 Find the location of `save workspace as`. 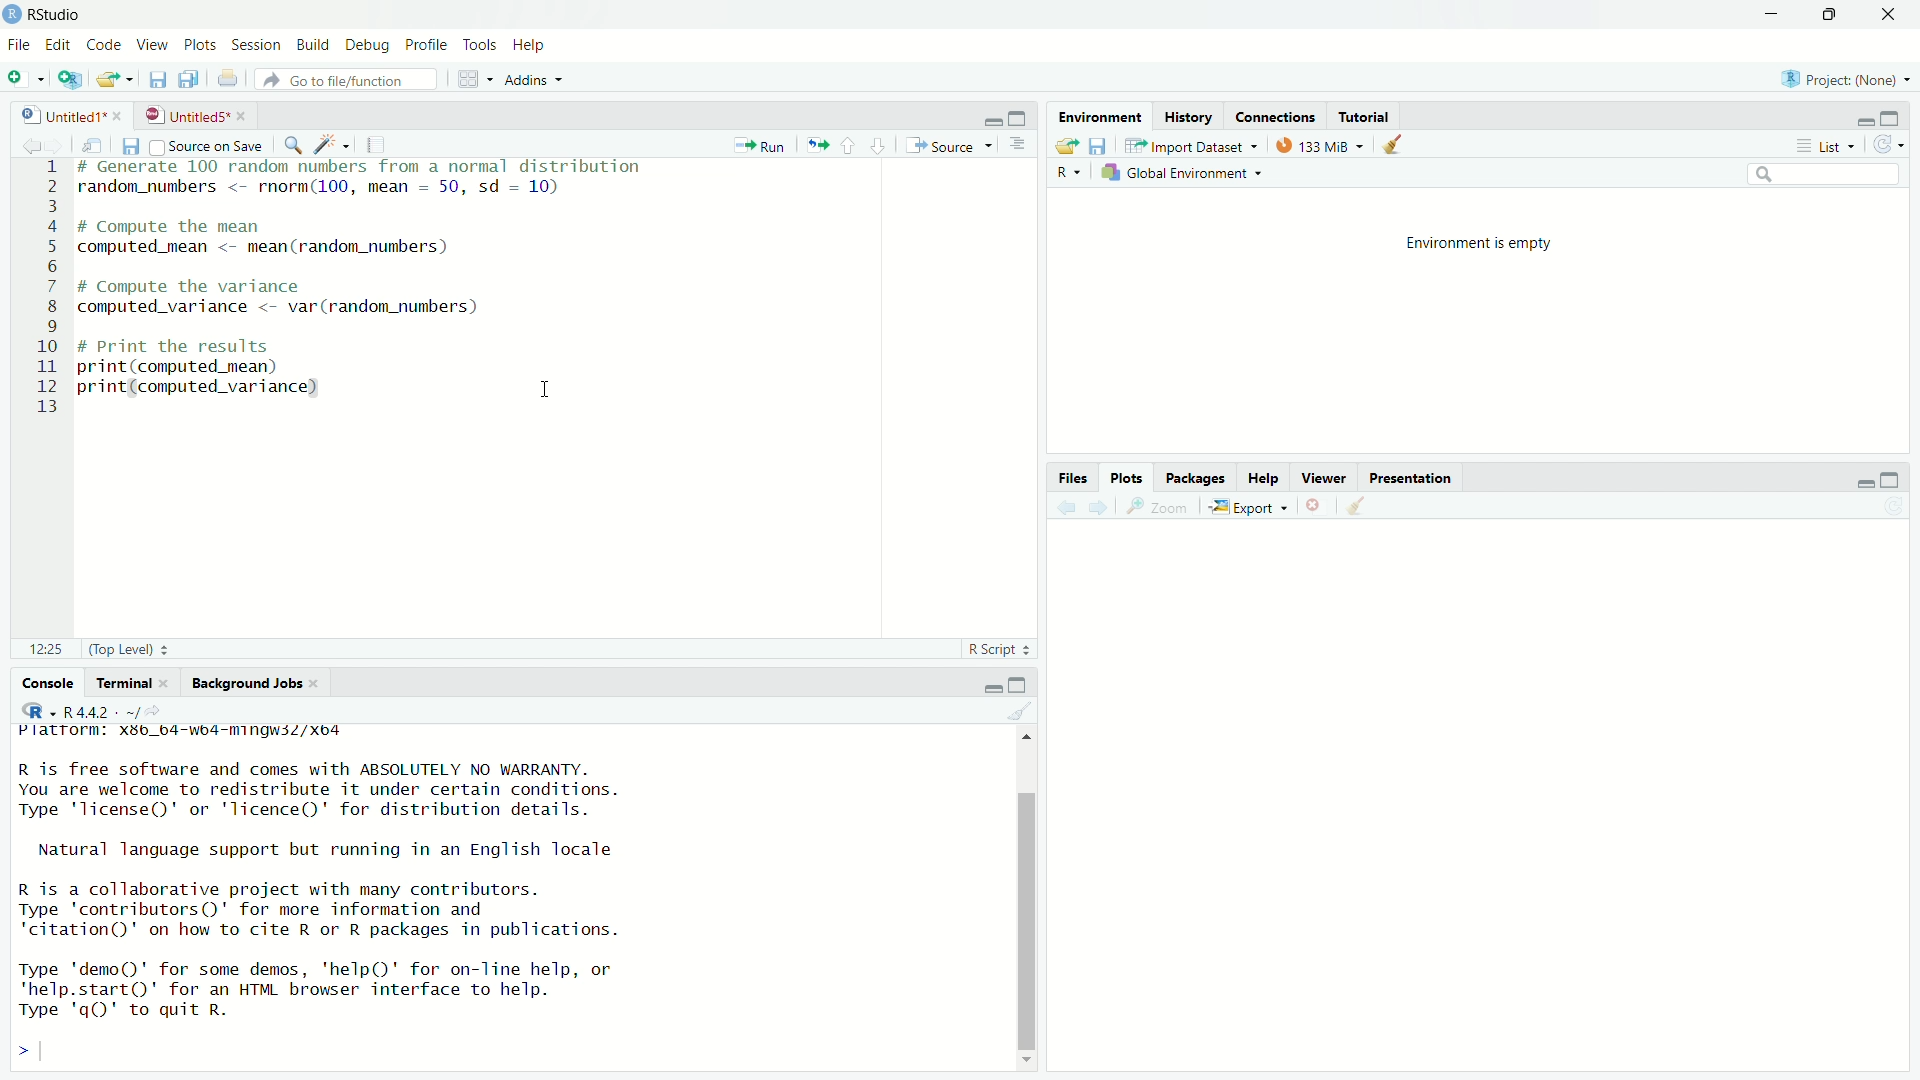

save workspace as is located at coordinates (1102, 146).